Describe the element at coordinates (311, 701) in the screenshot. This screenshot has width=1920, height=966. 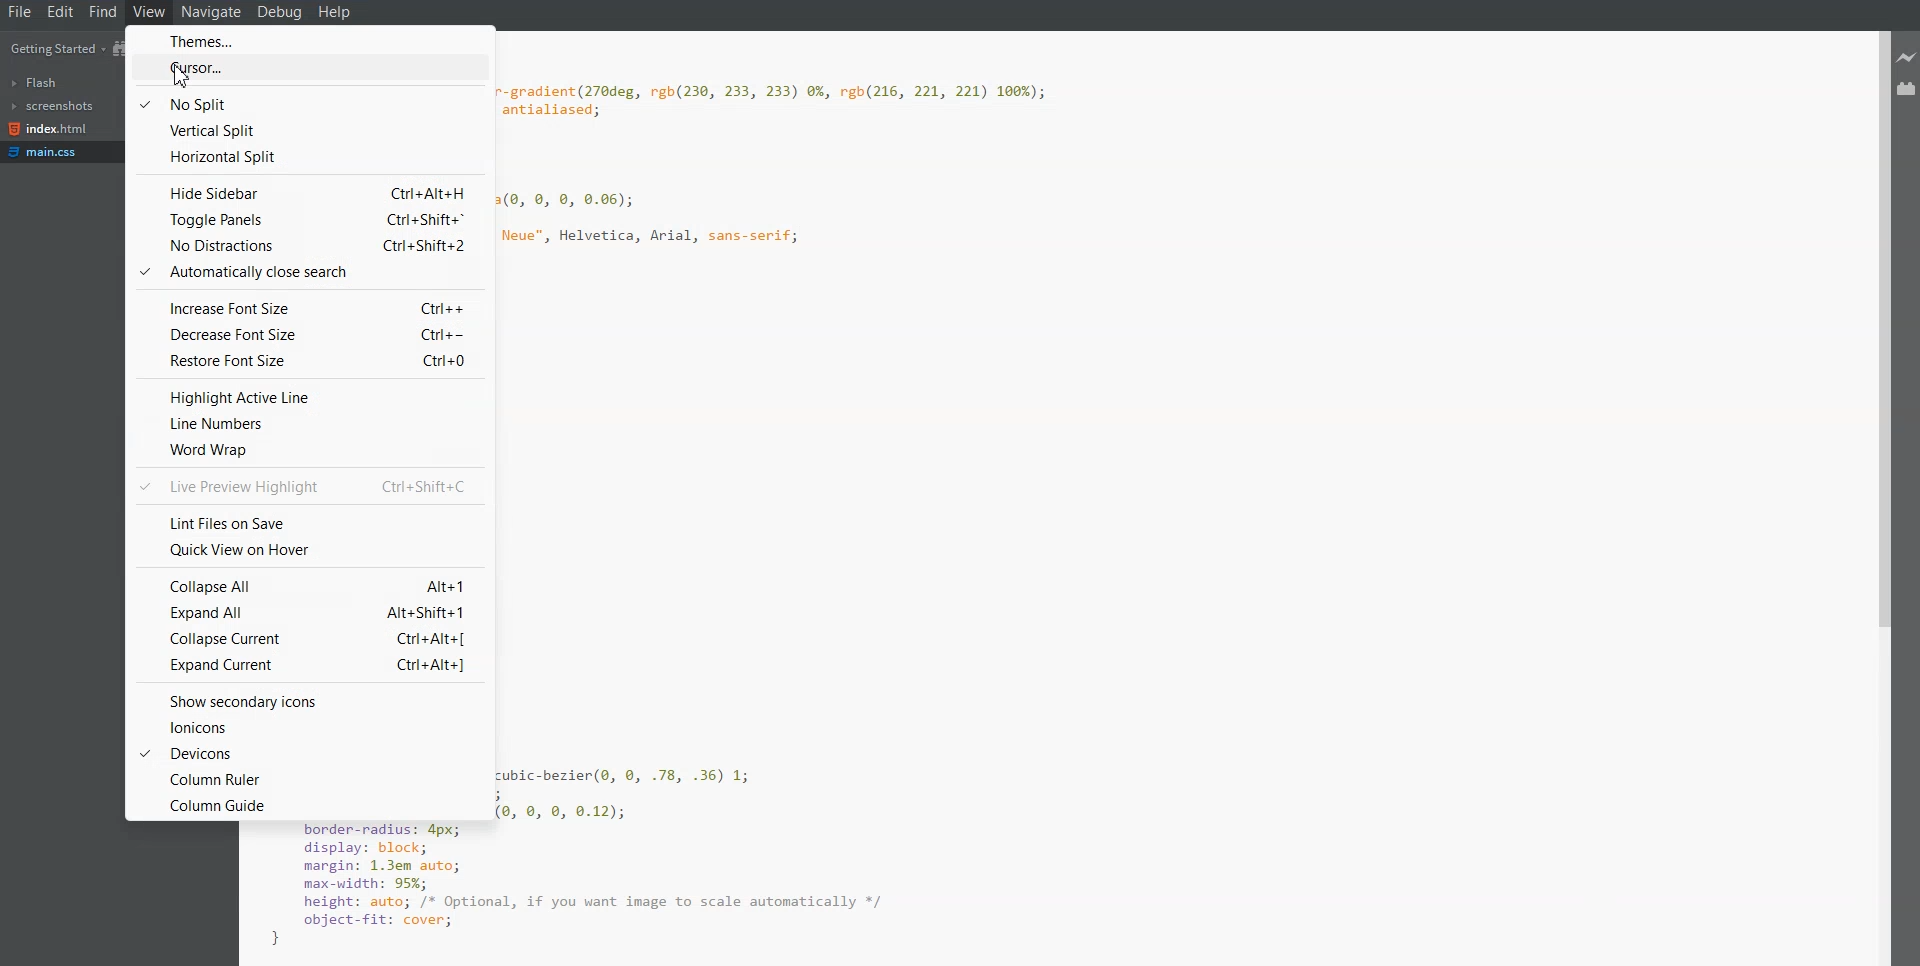
I see `Show secondary icons` at that location.